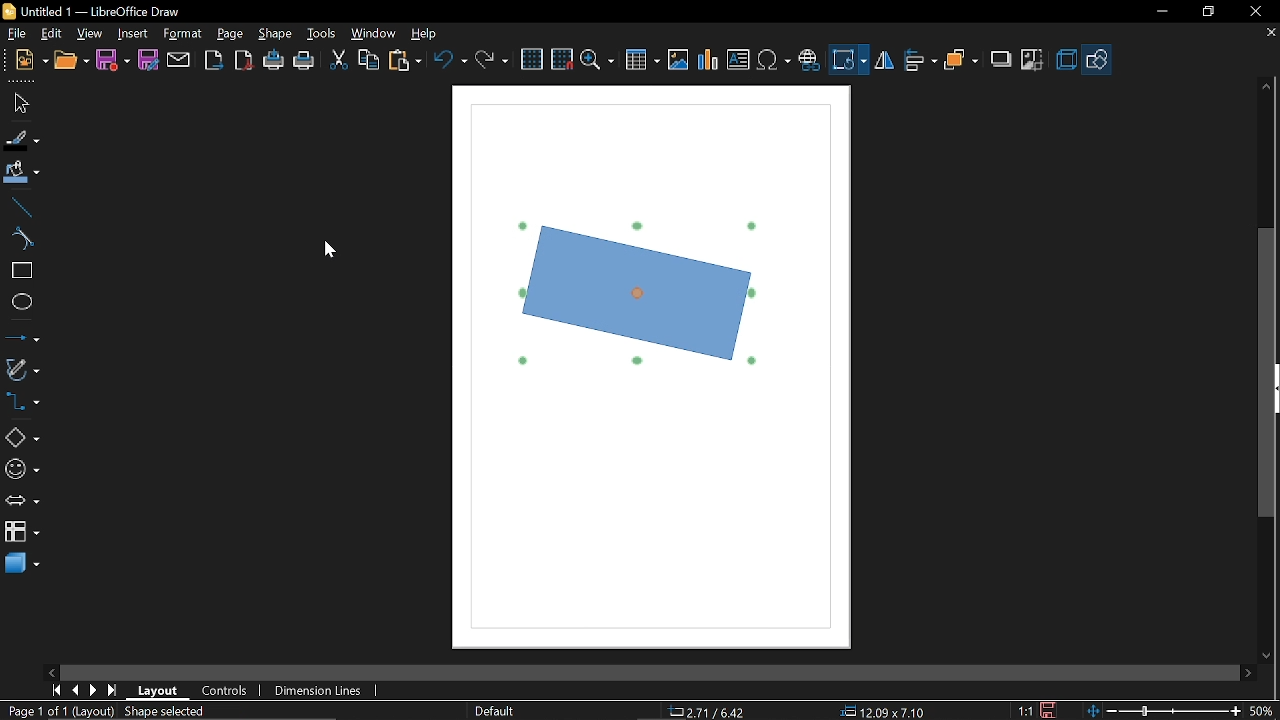 Image resolution: width=1280 pixels, height=720 pixels. Describe the element at coordinates (245, 61) in the screenshot. I see `Export as pdf` at that location.